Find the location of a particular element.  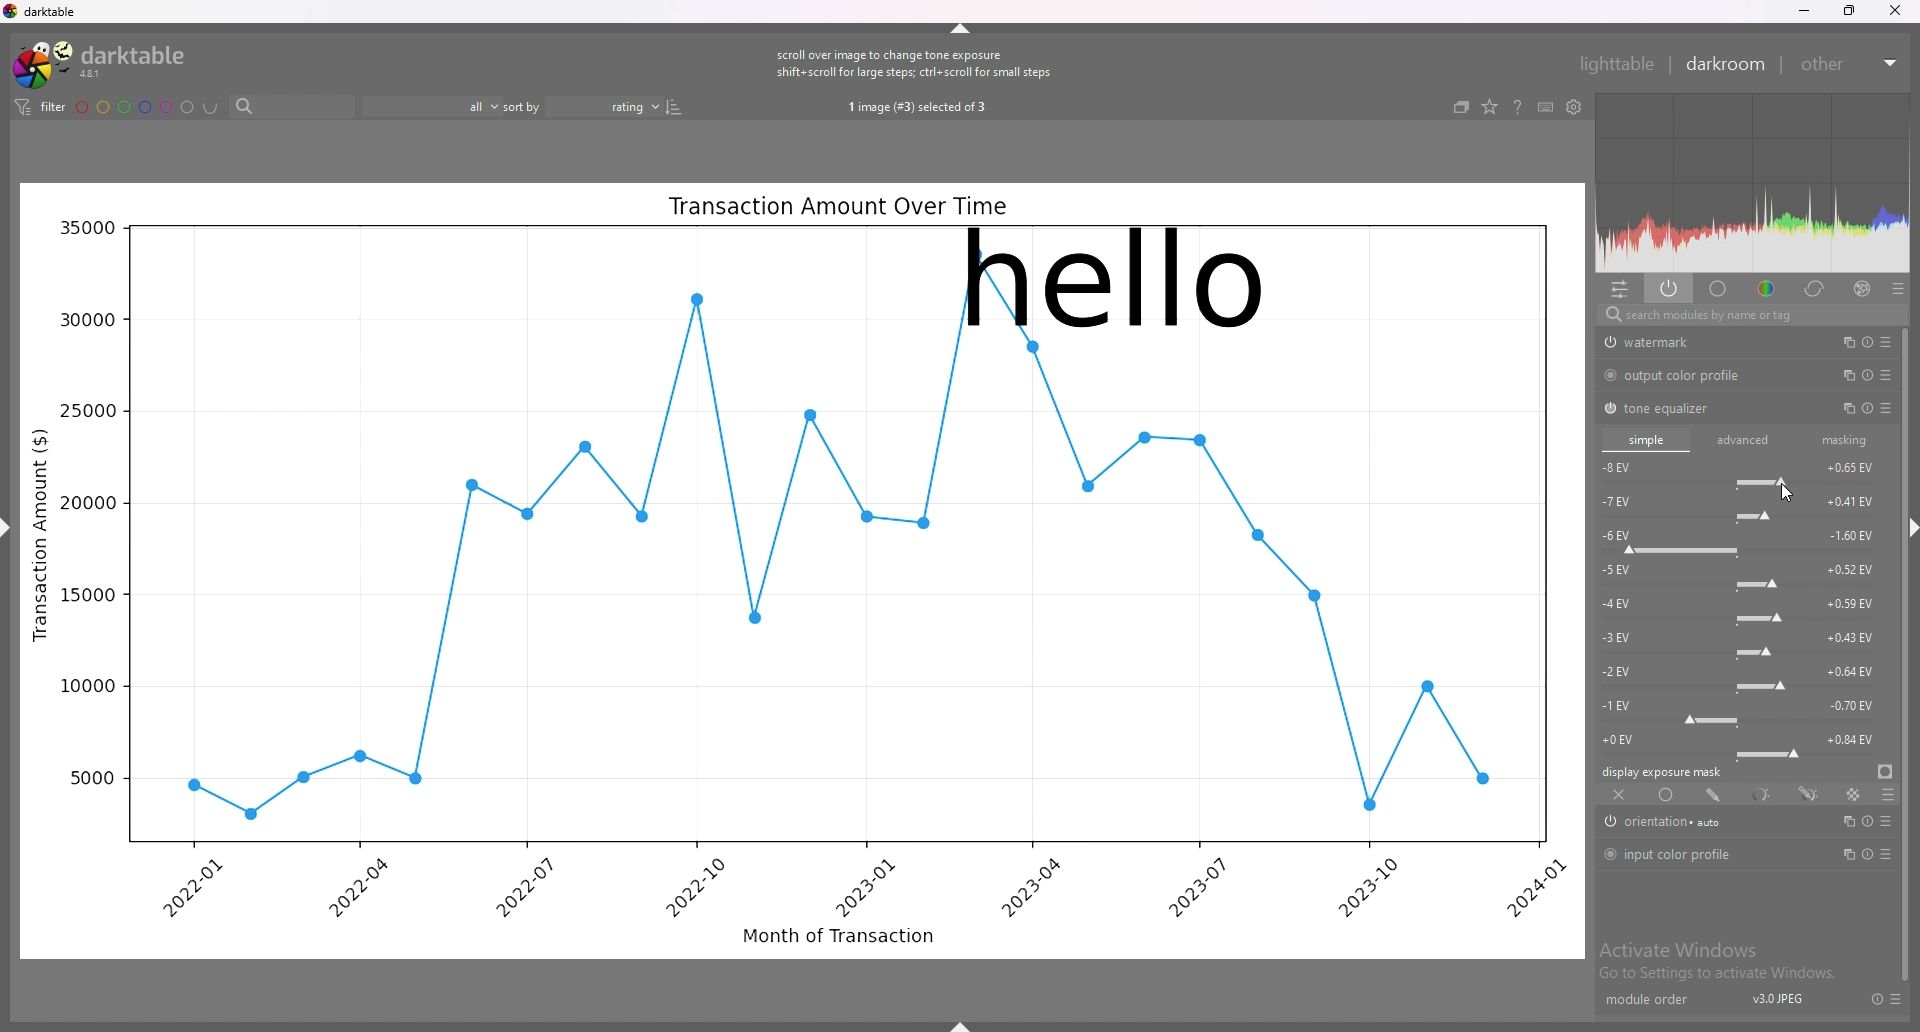

tone equalizer is located at coordinates (1671, 409).